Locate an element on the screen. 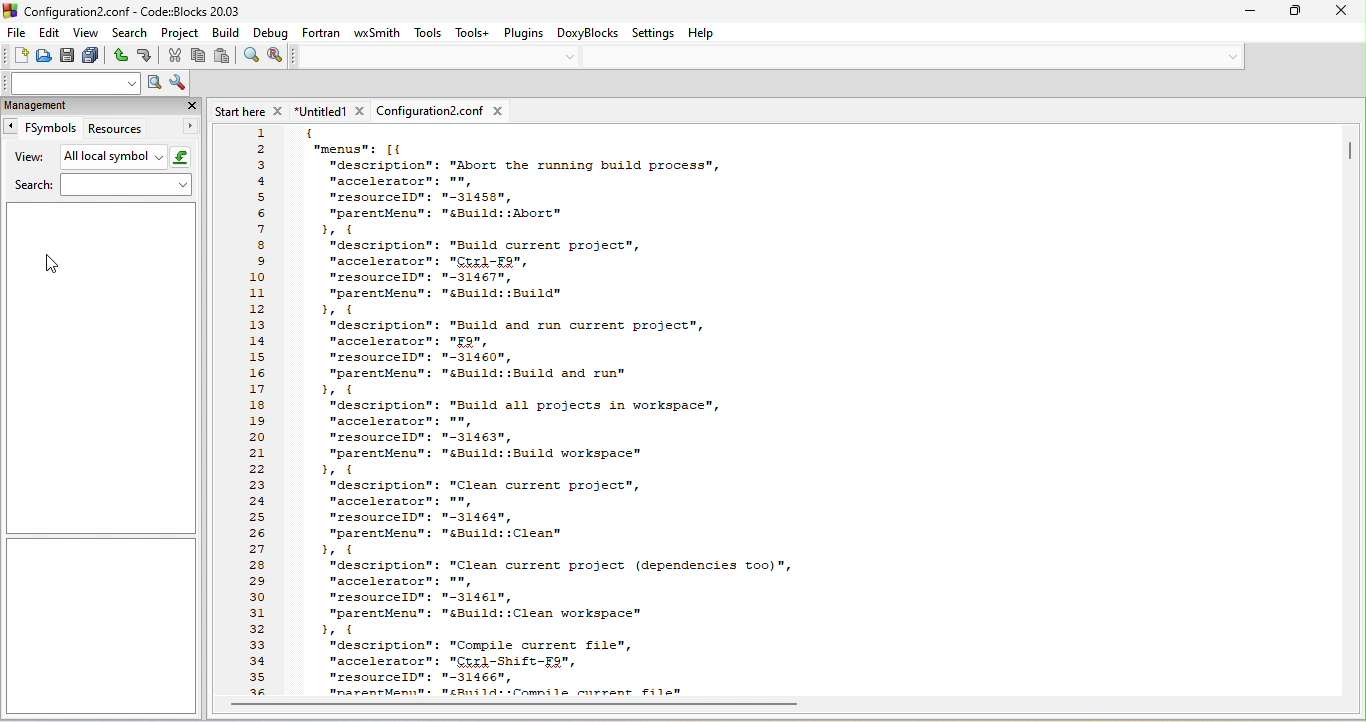 The height and width of the screenshot is (722, 1366). run search is located at coordinates (153, 83).